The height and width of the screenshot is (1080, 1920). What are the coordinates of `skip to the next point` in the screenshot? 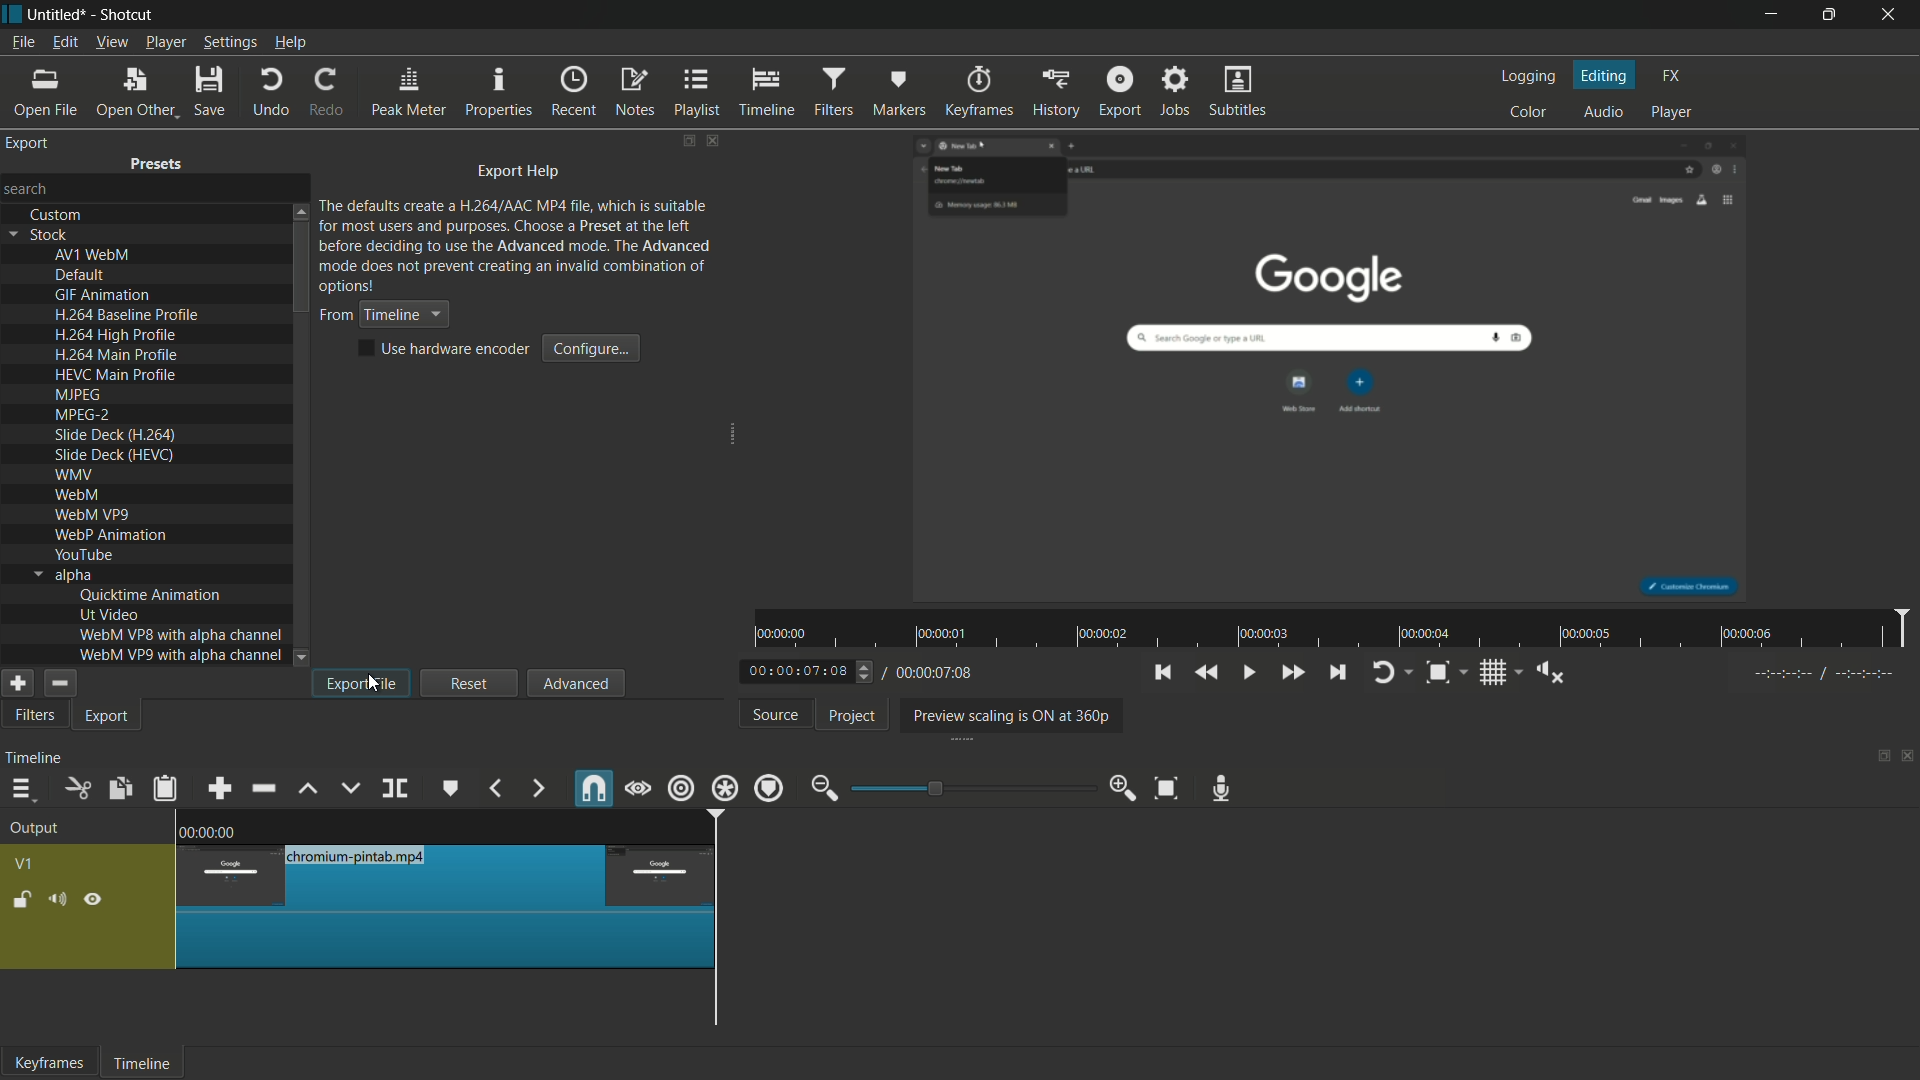 It's located at (1335, 673).